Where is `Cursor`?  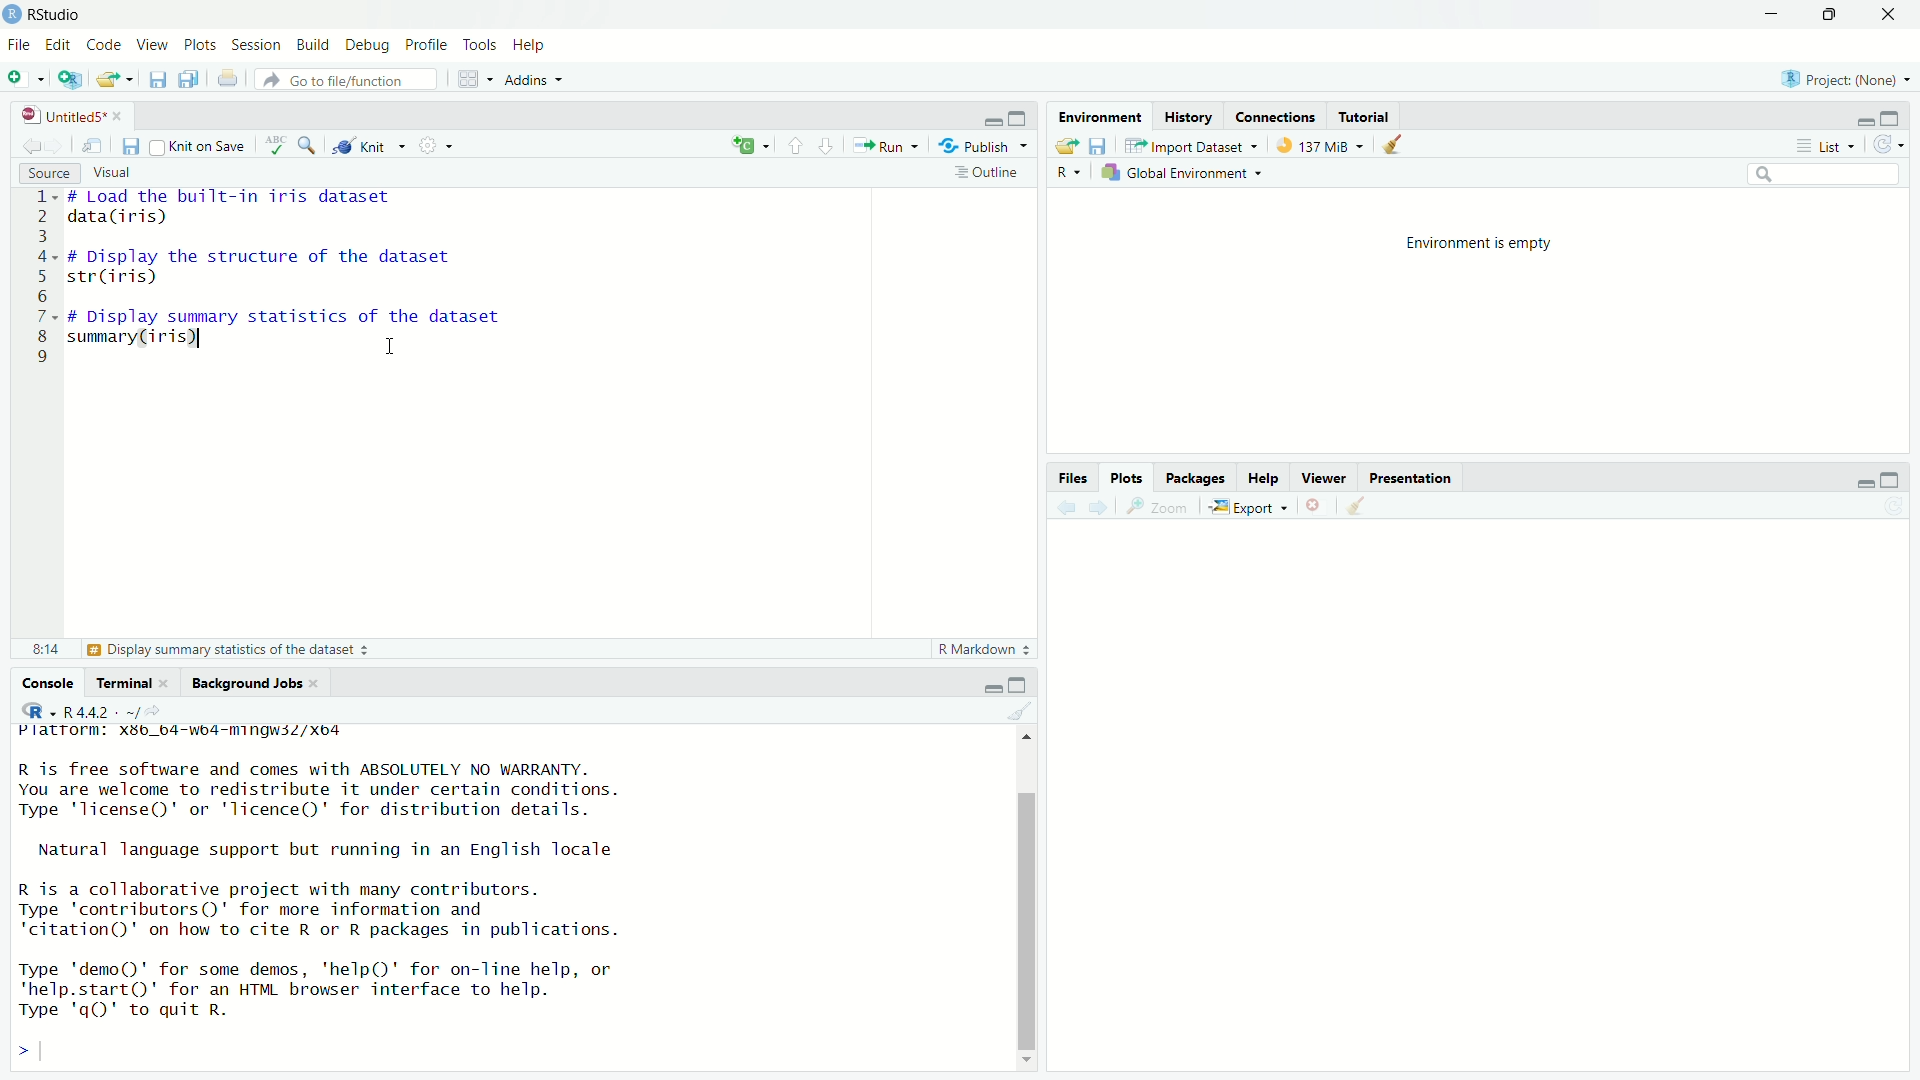 Cursor is located at coordinates (388, 340).